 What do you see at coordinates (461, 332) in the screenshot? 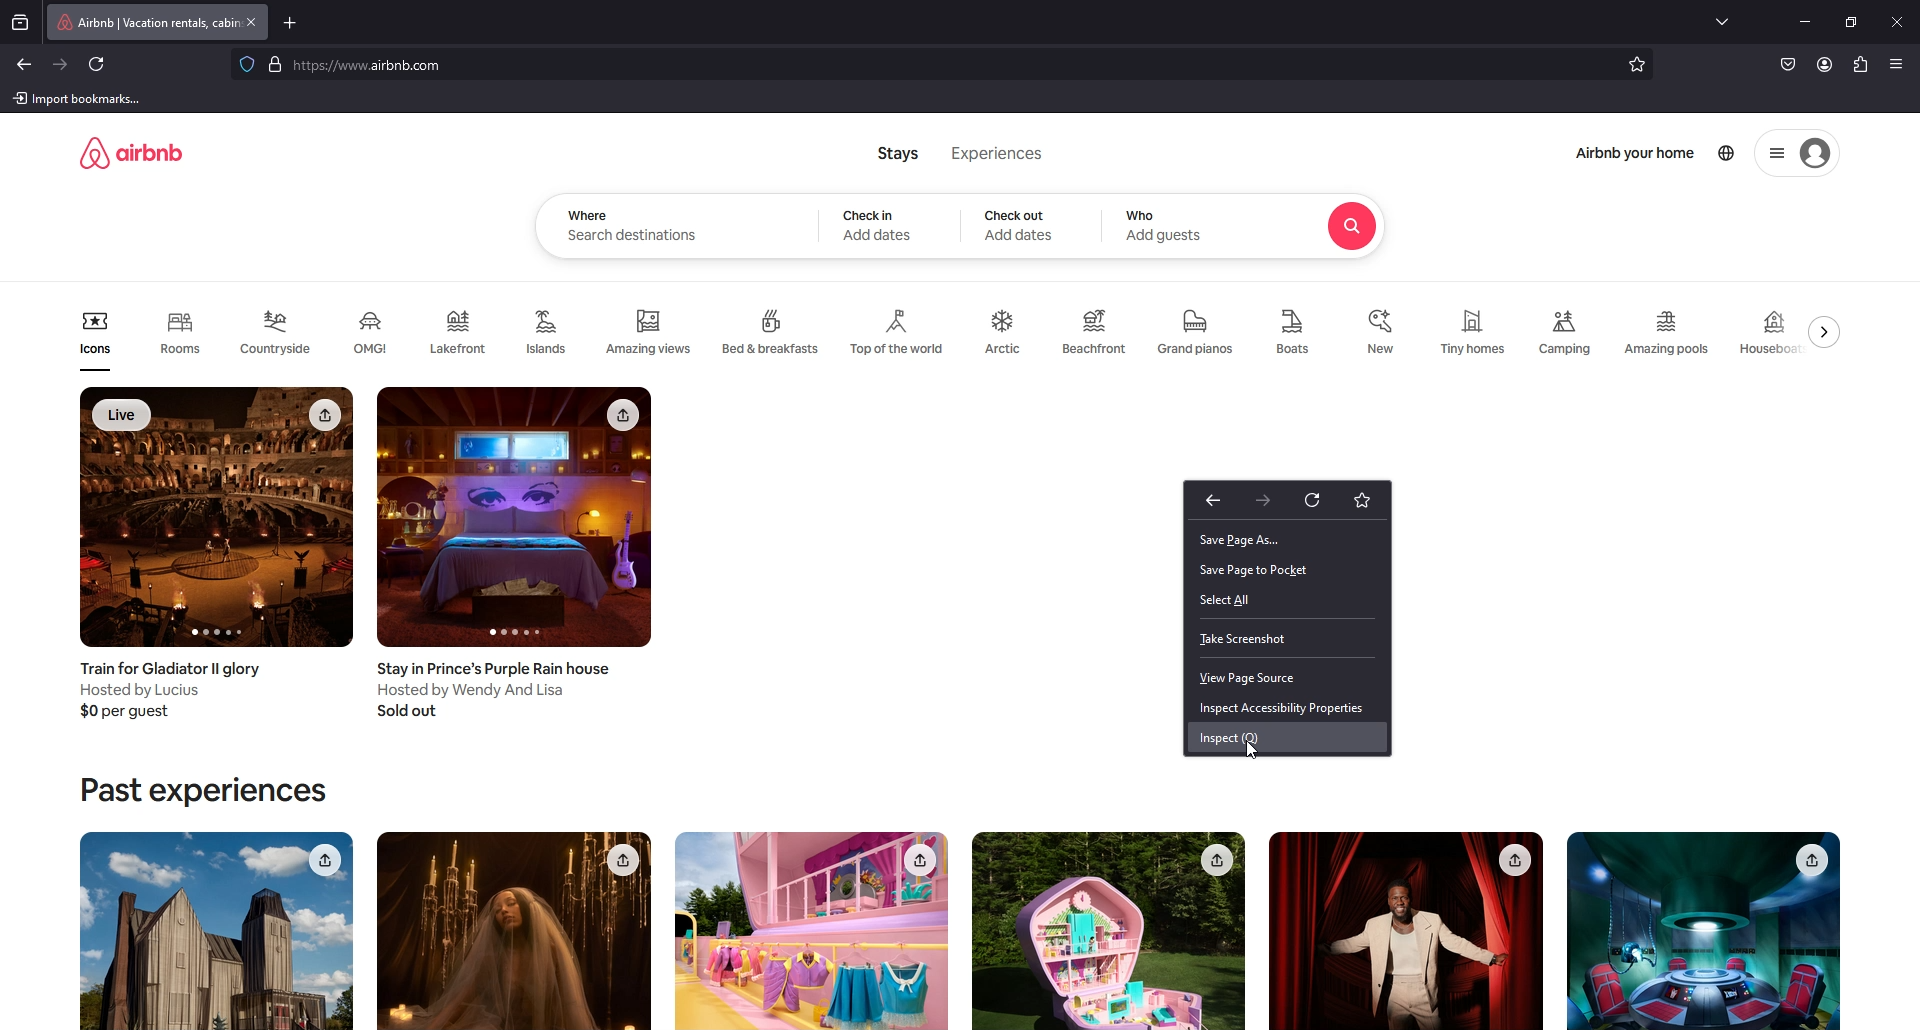
I see `Lakefront` at bounding box center [461, 332].